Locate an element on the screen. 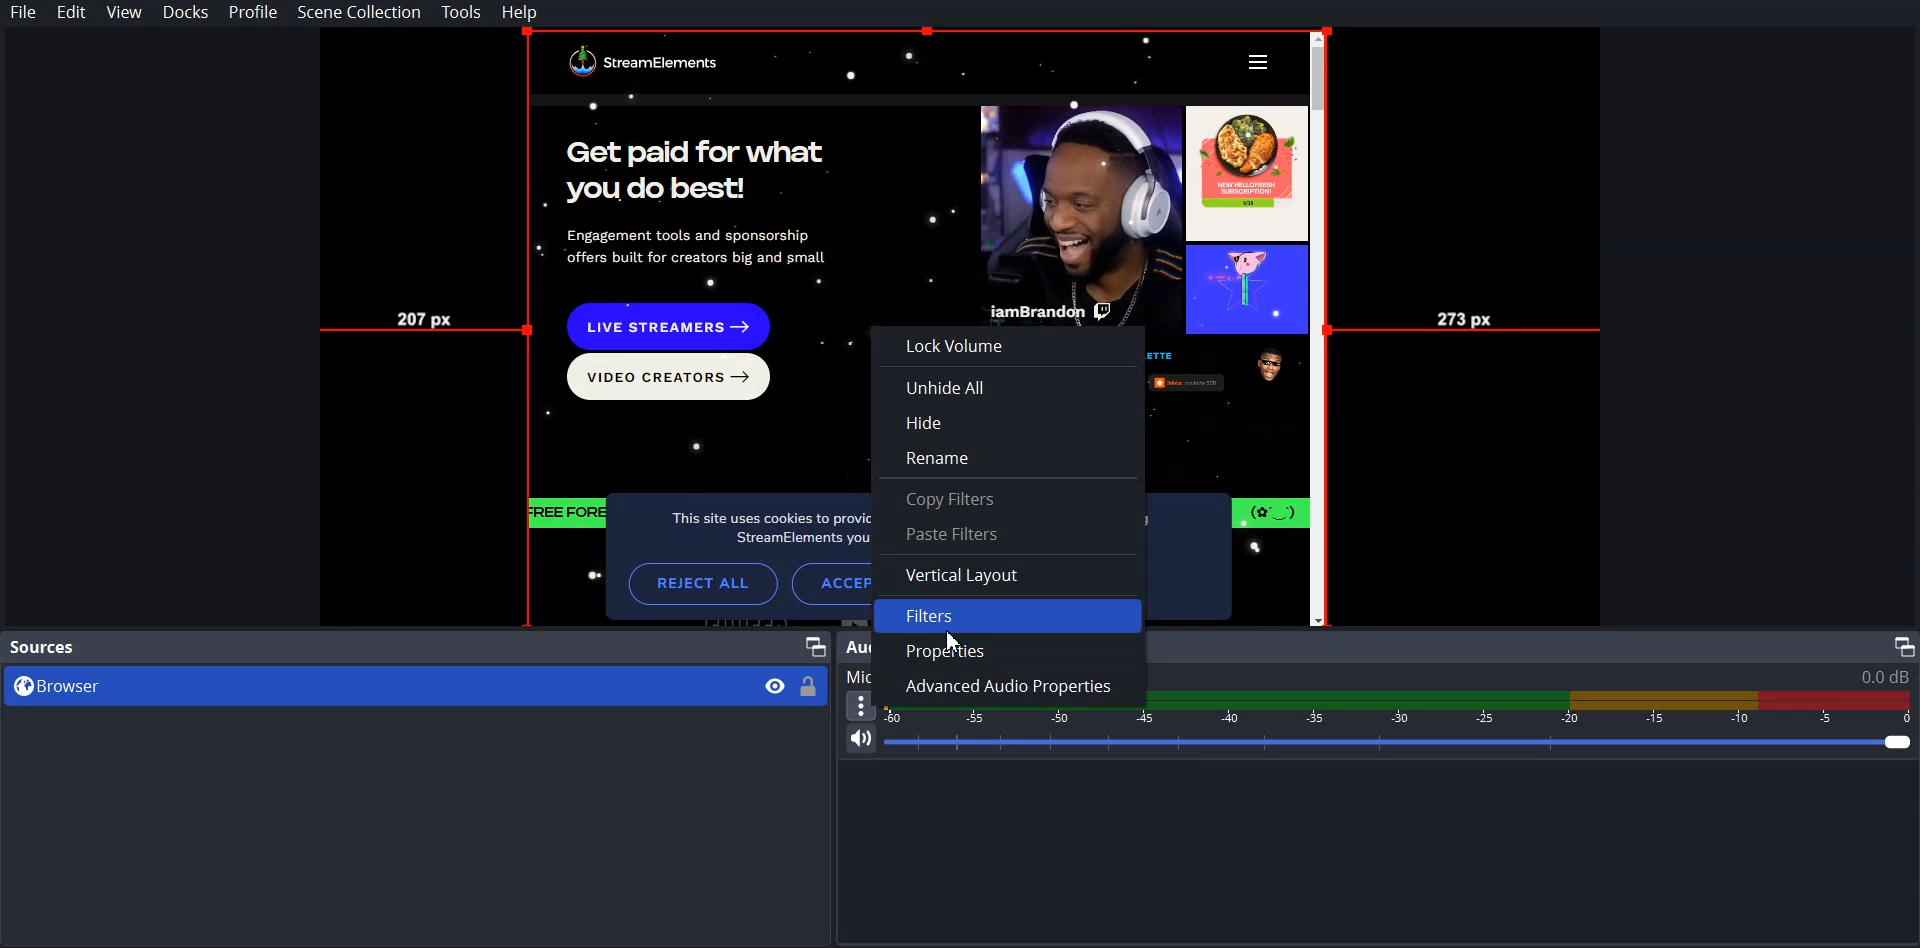 Image resolution: width=1920 pixels, height=948 pixels. Volume Adjuster is located at coordinates (1402, 741).